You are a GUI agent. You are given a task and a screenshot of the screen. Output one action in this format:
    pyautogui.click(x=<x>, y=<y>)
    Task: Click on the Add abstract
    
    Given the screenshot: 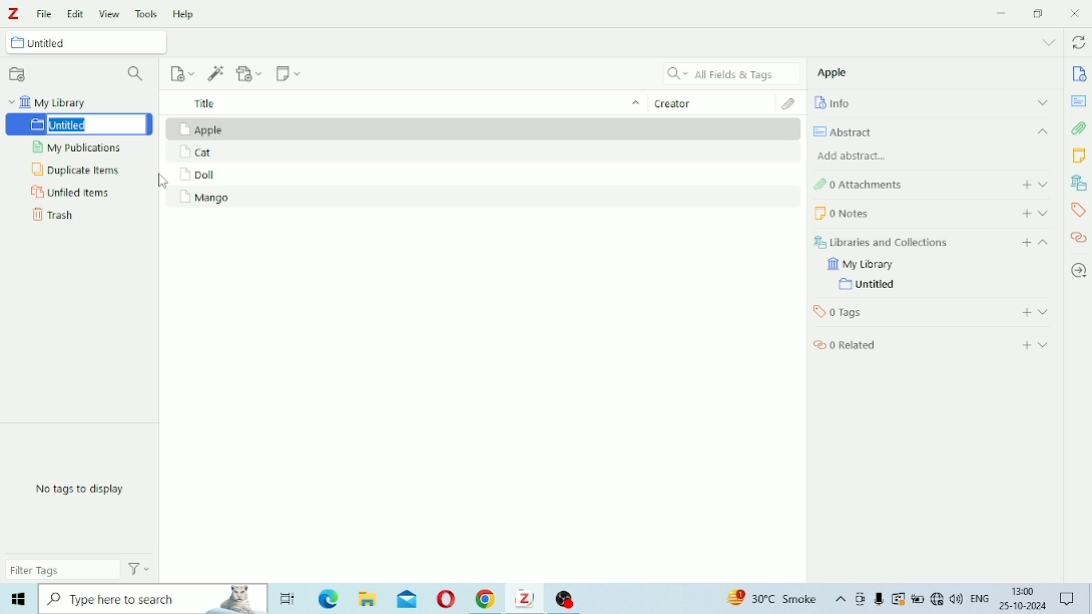 What is the action you would take?
    pyautogui.click(x=853, y=155)
    